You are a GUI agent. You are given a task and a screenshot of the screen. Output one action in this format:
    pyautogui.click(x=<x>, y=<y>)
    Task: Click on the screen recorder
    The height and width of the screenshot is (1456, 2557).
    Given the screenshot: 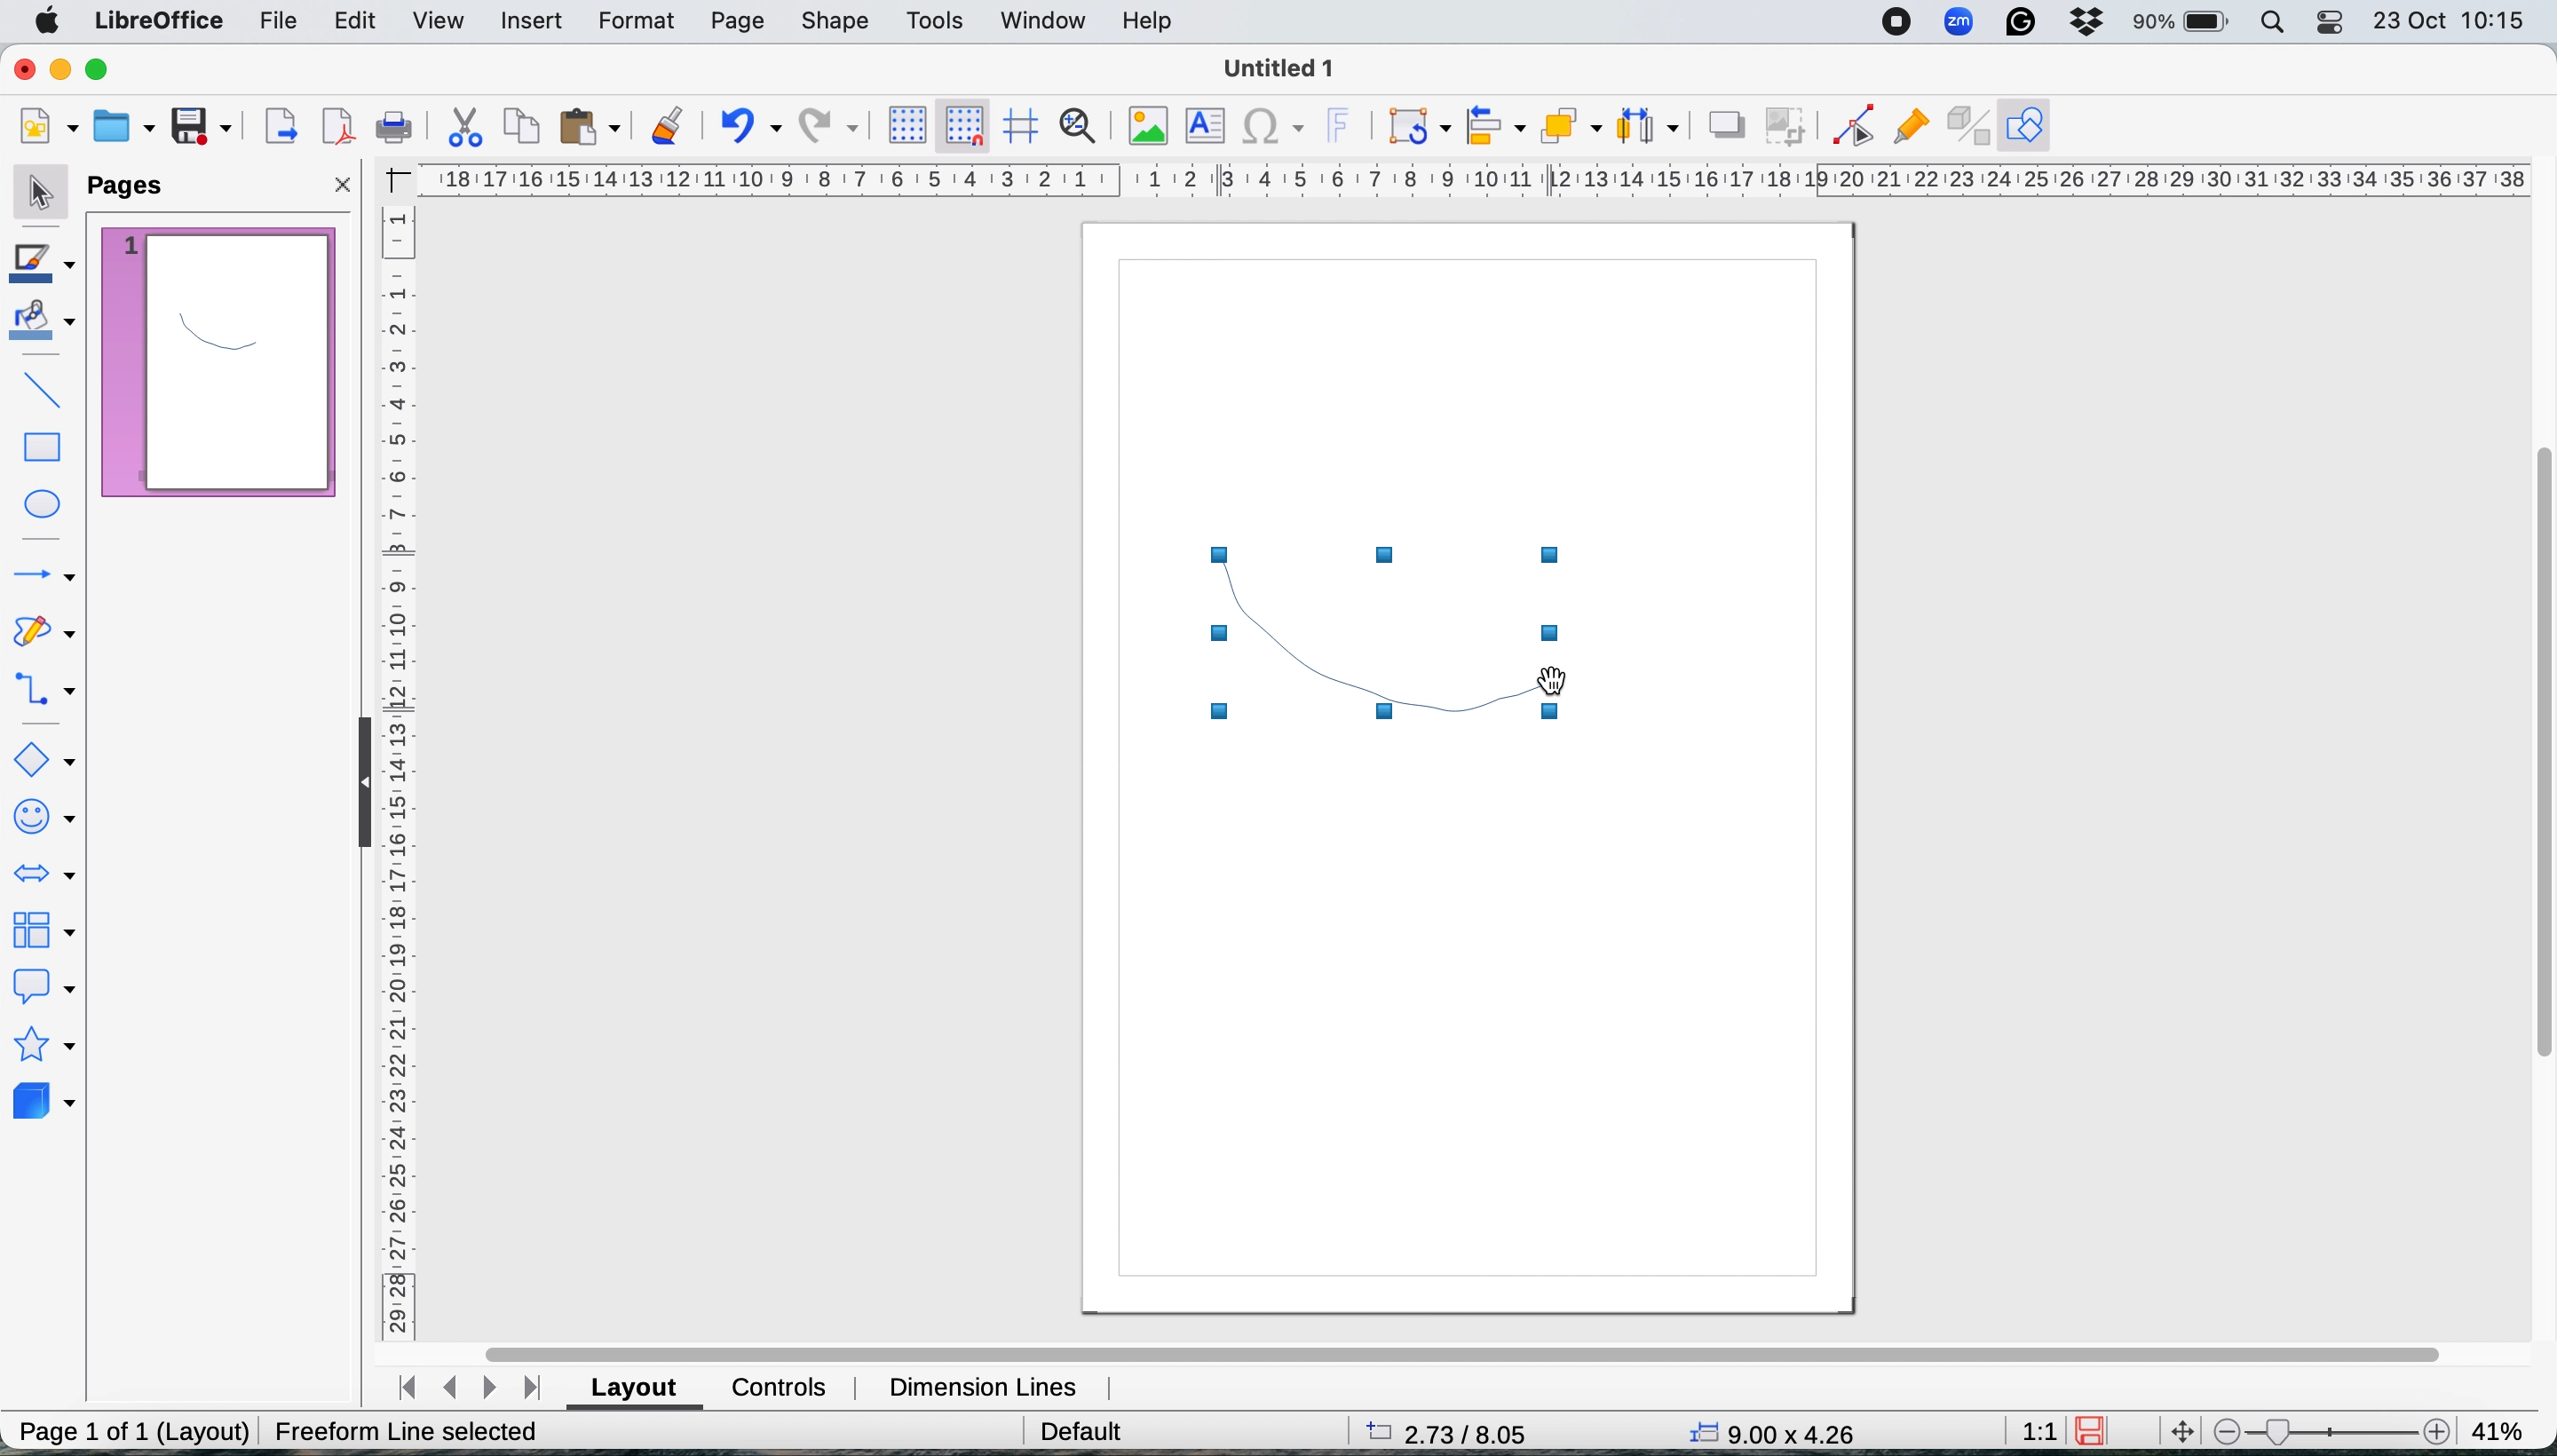 What is the action you would take?
    pyautogui.click(x=1899, y=22)
    